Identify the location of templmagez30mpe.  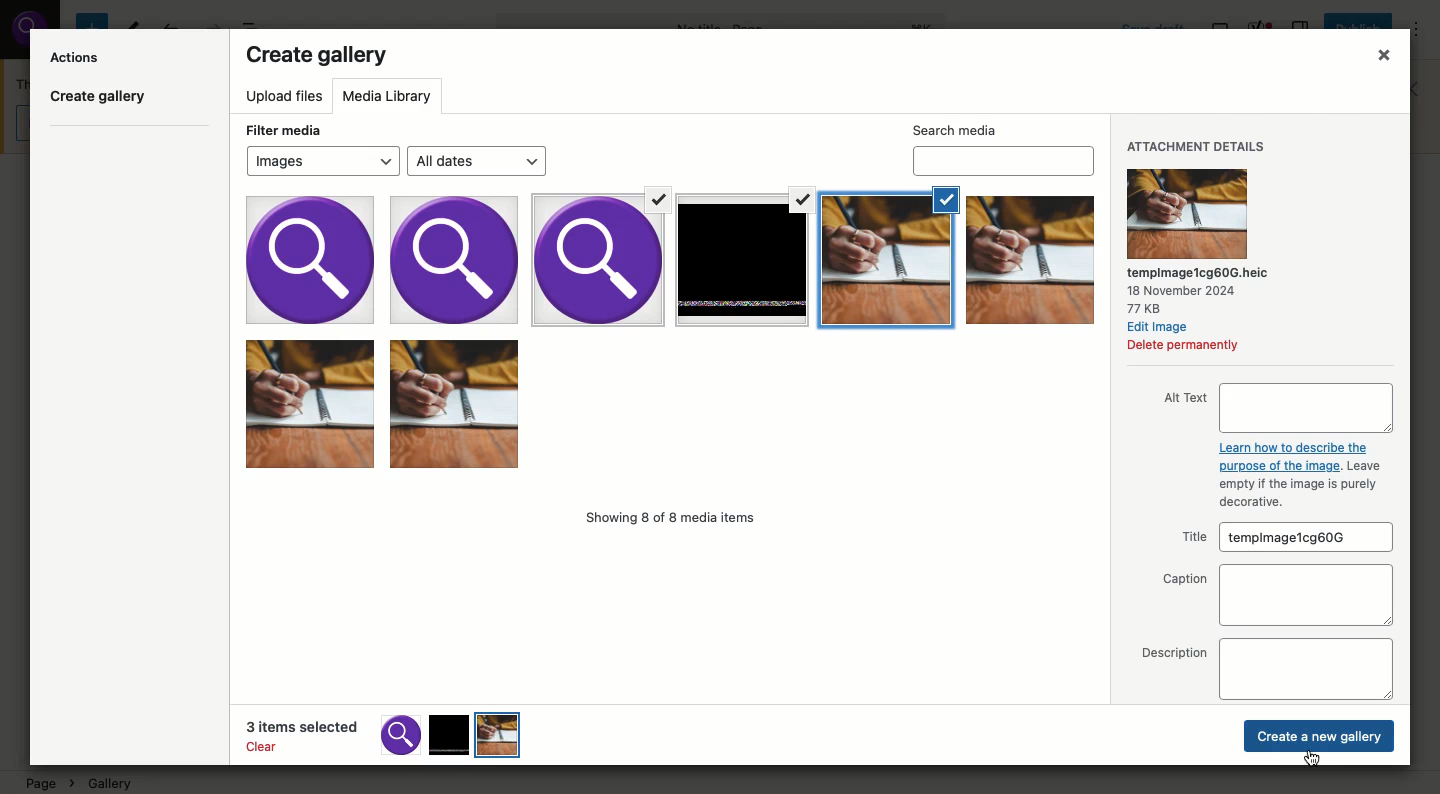
(1293, 537).